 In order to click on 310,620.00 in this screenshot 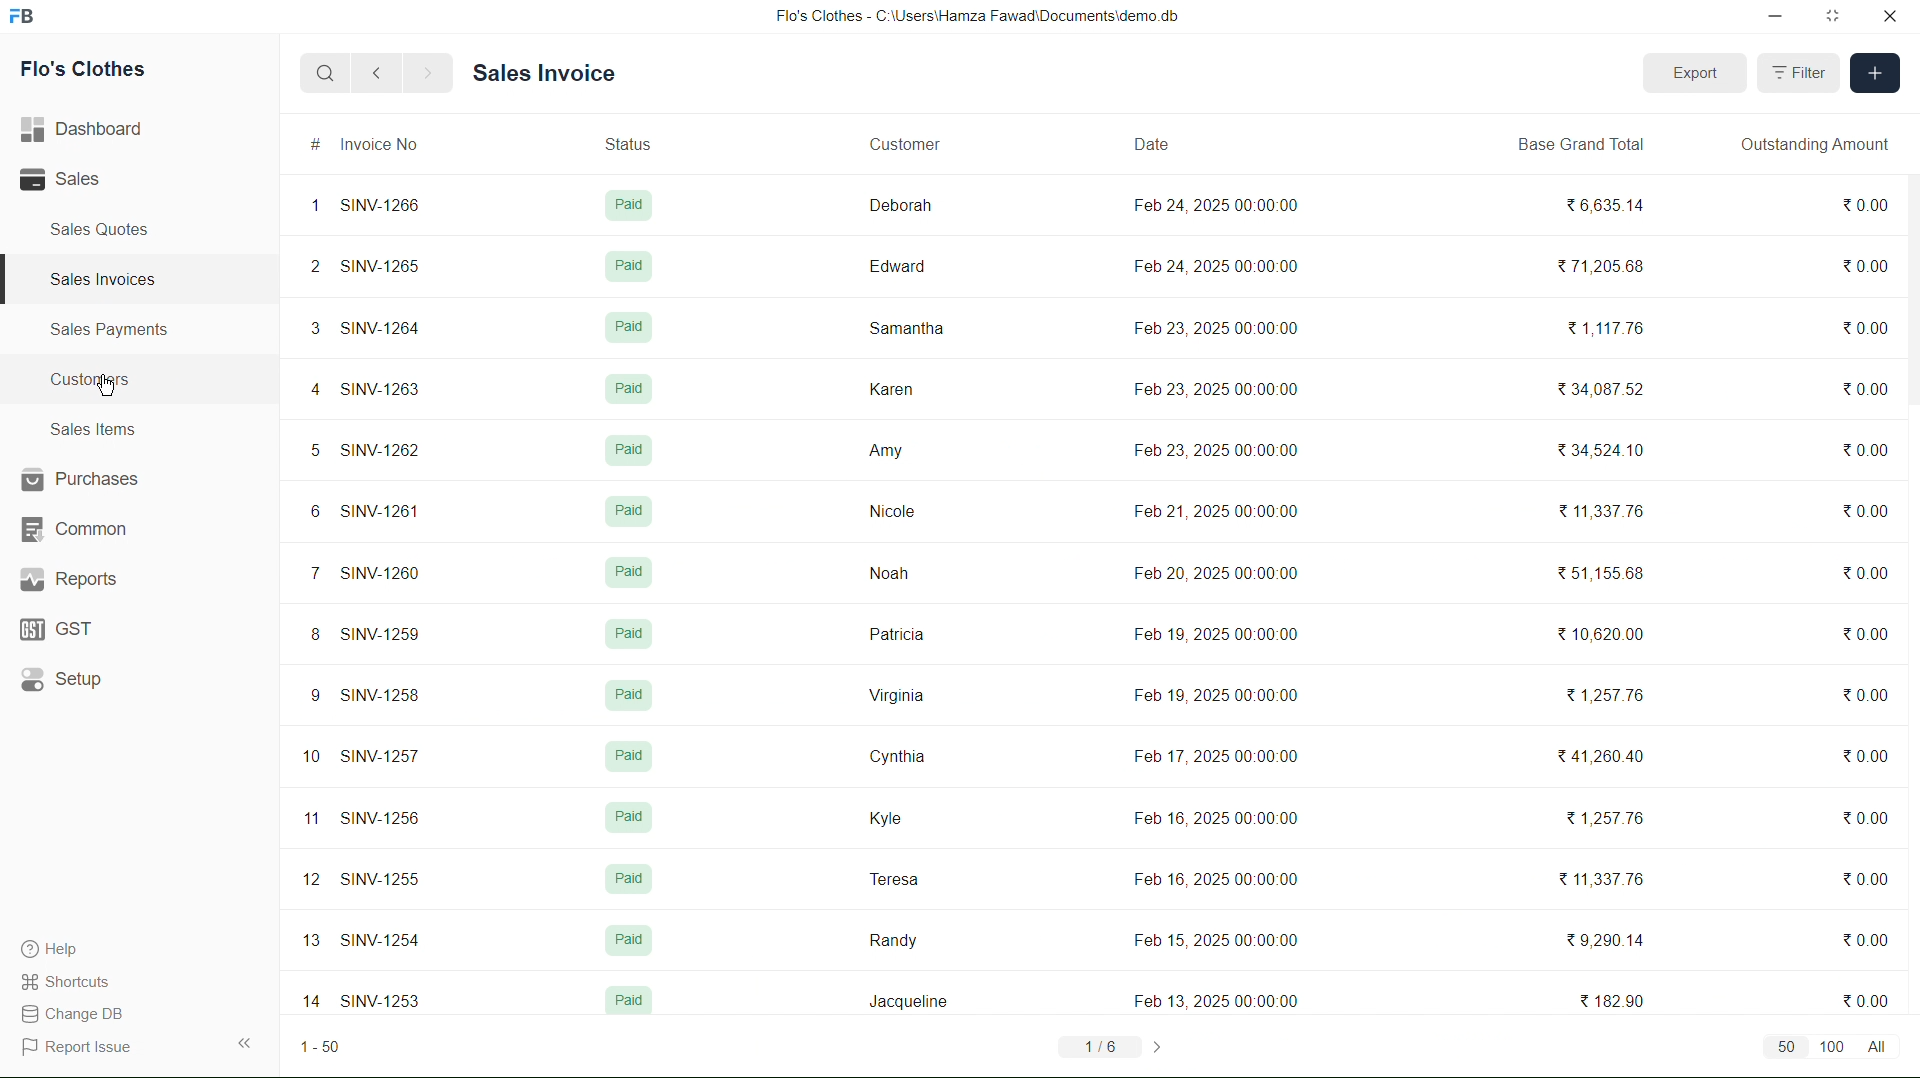, I will do `click(1613, 633)`.